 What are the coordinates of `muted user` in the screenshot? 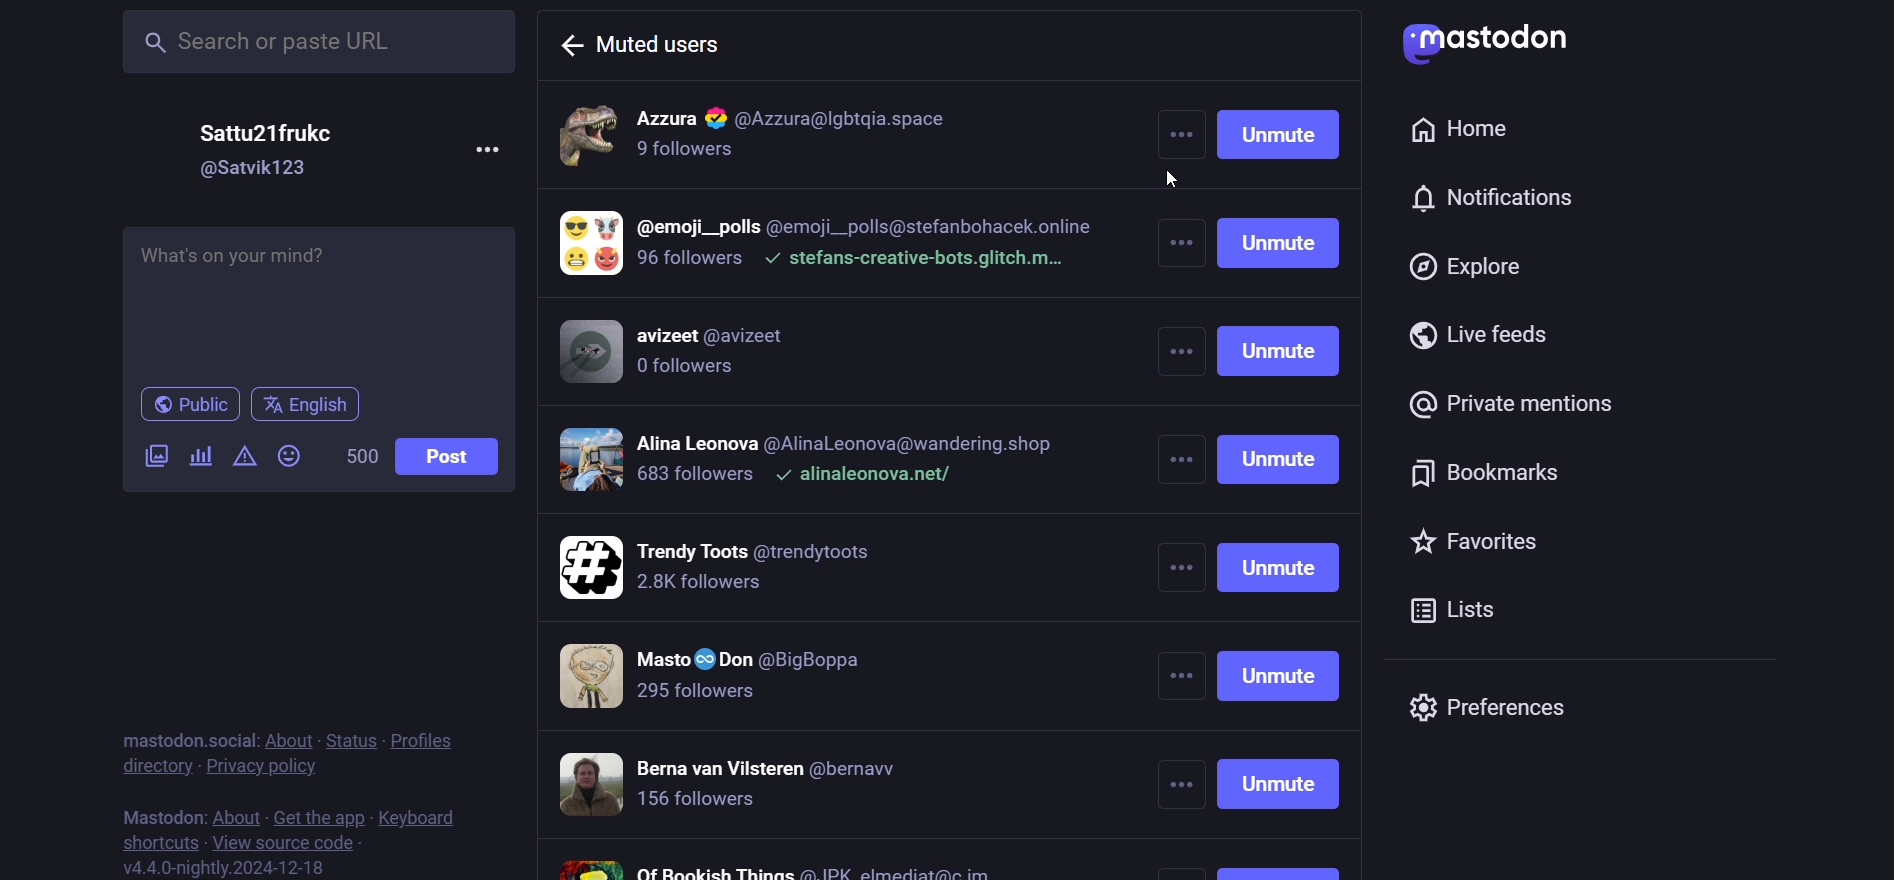 It's located at (666, 45).